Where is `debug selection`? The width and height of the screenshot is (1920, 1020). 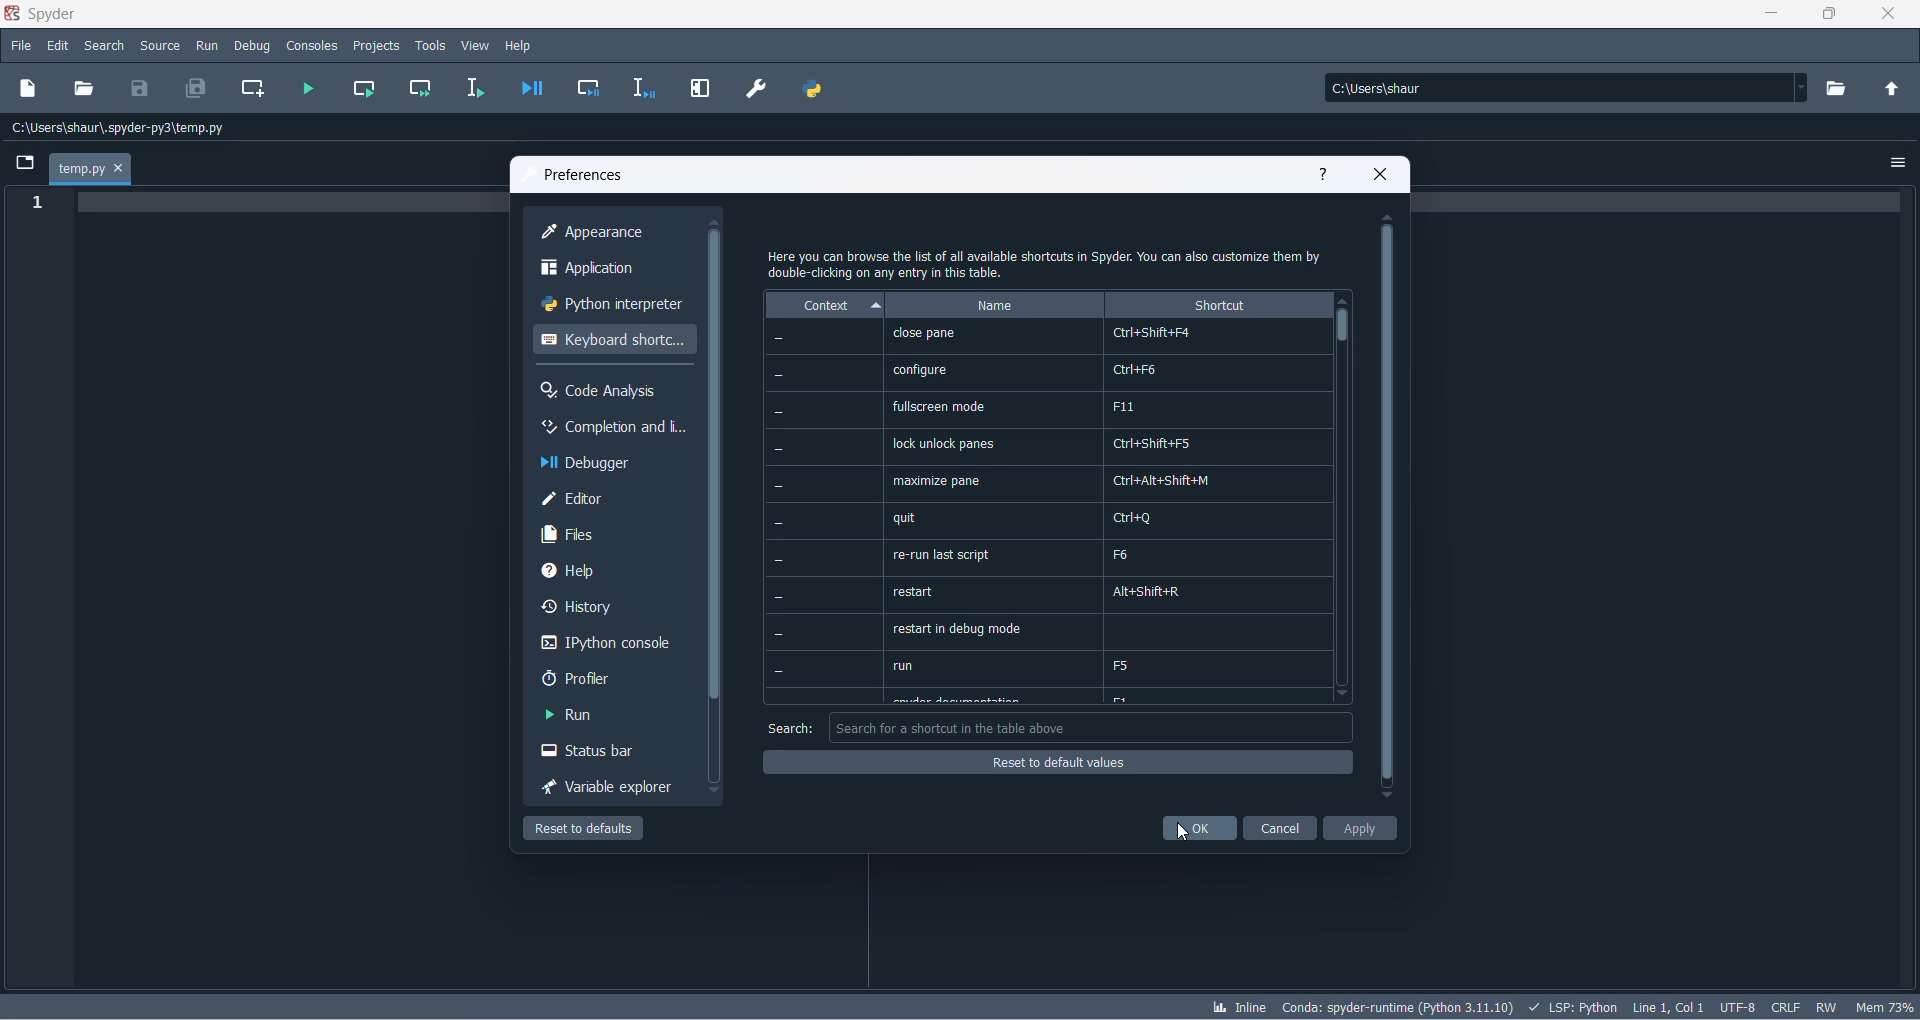
debug selection is located at coordinates (646, 90).